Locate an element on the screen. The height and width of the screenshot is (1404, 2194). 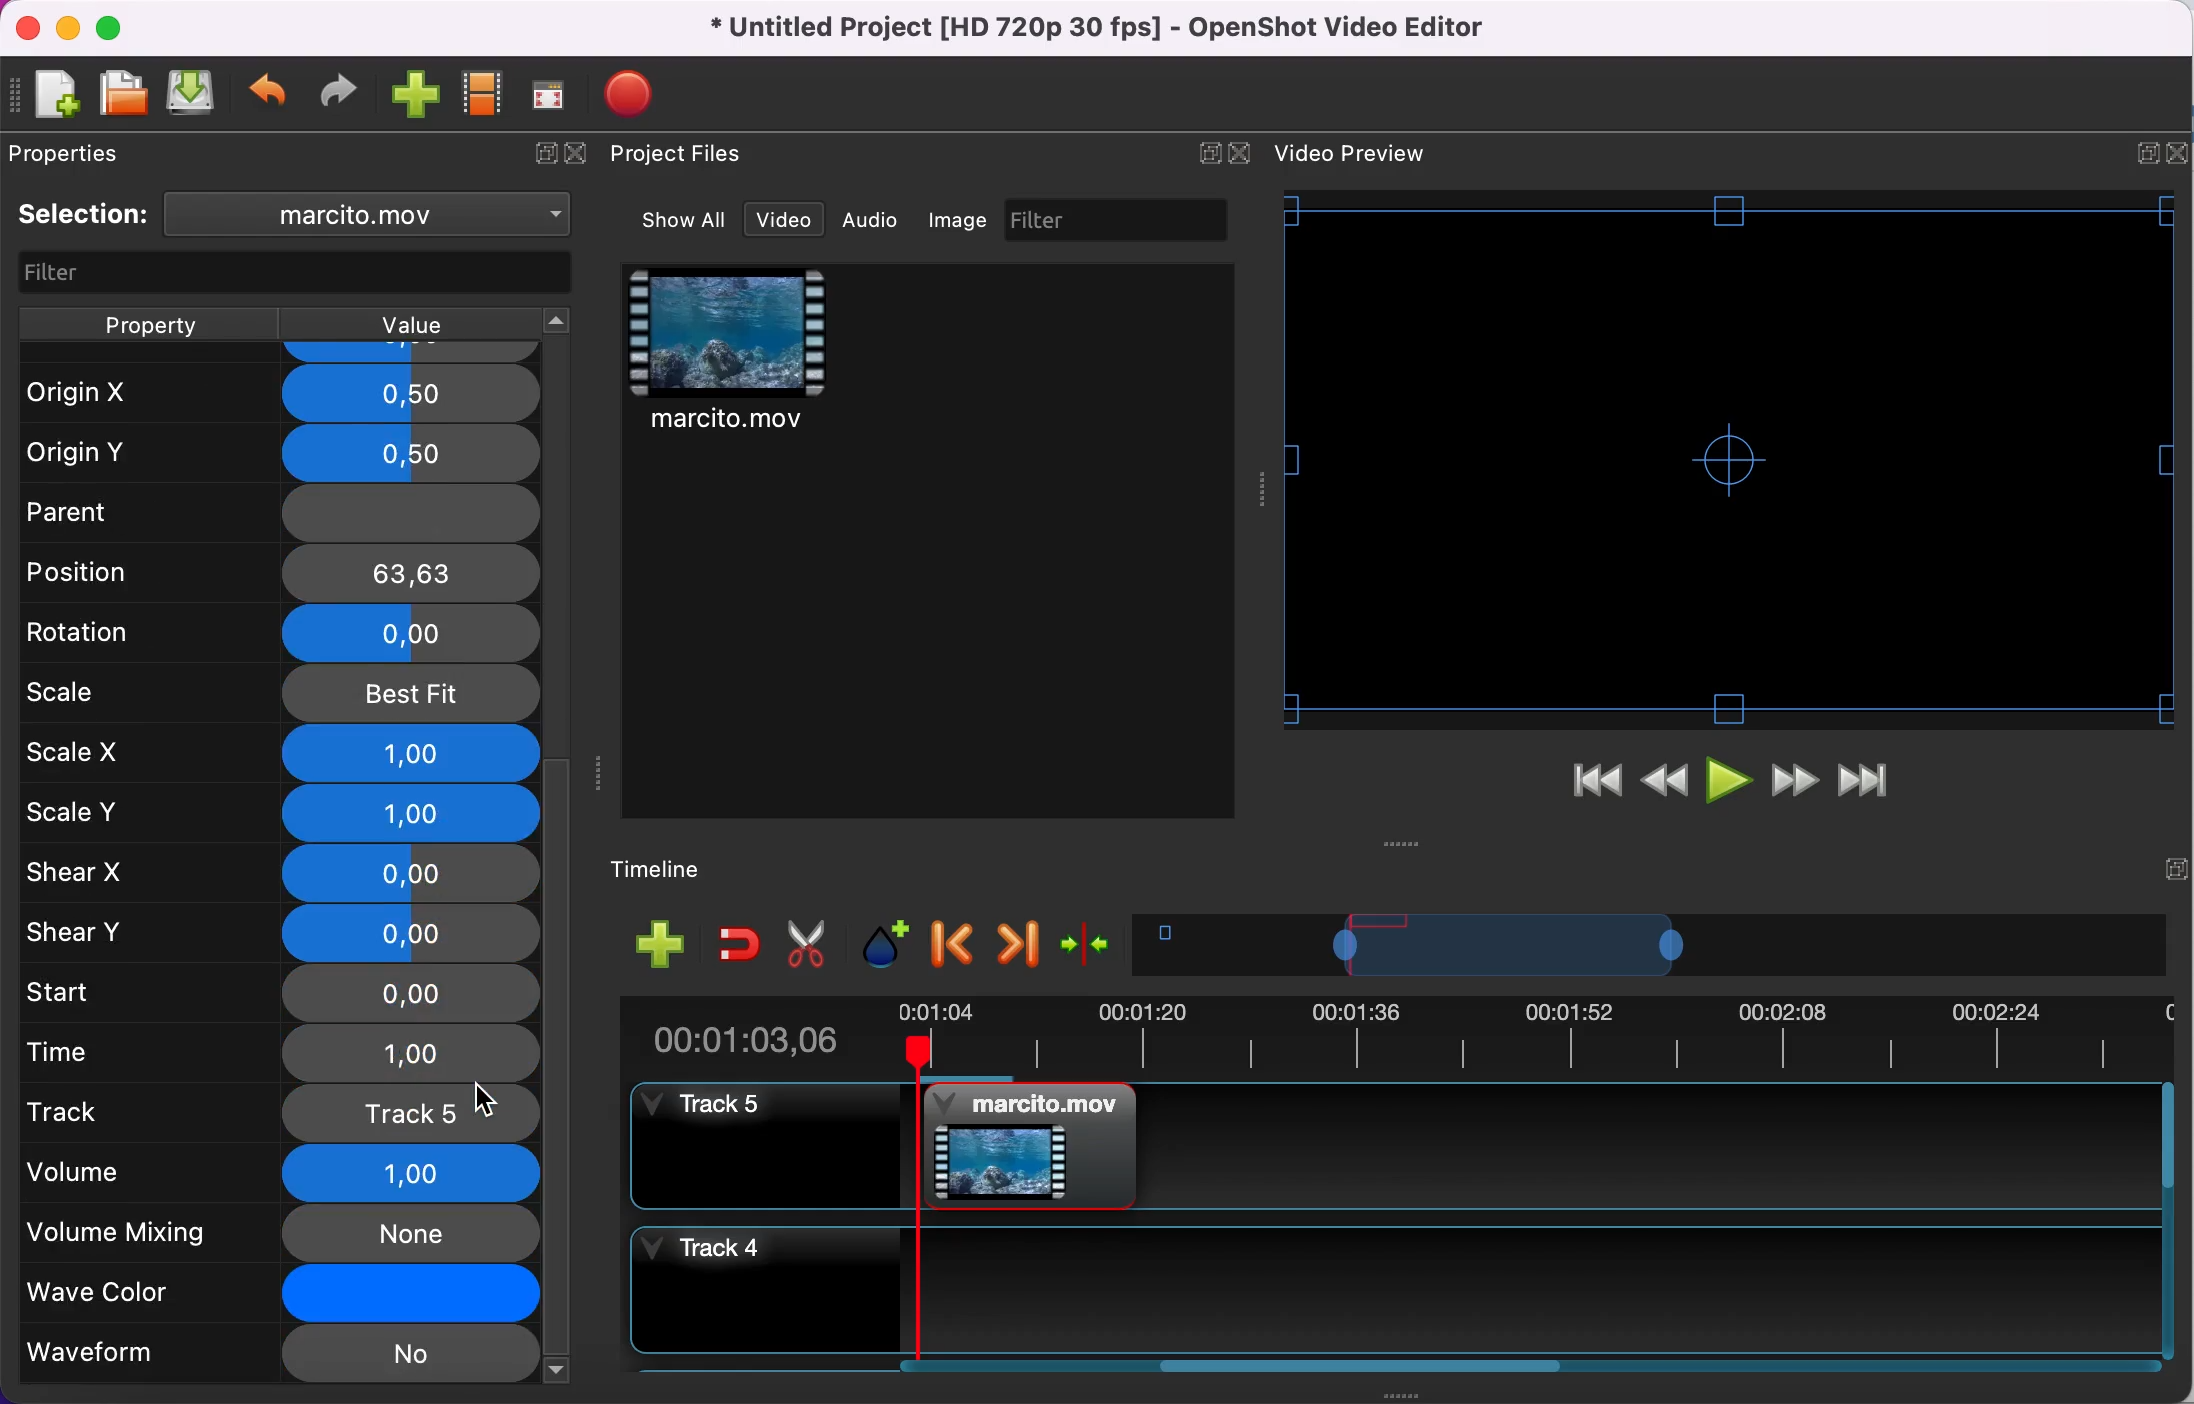
volume 1 is located at coordinates (274, 1173).